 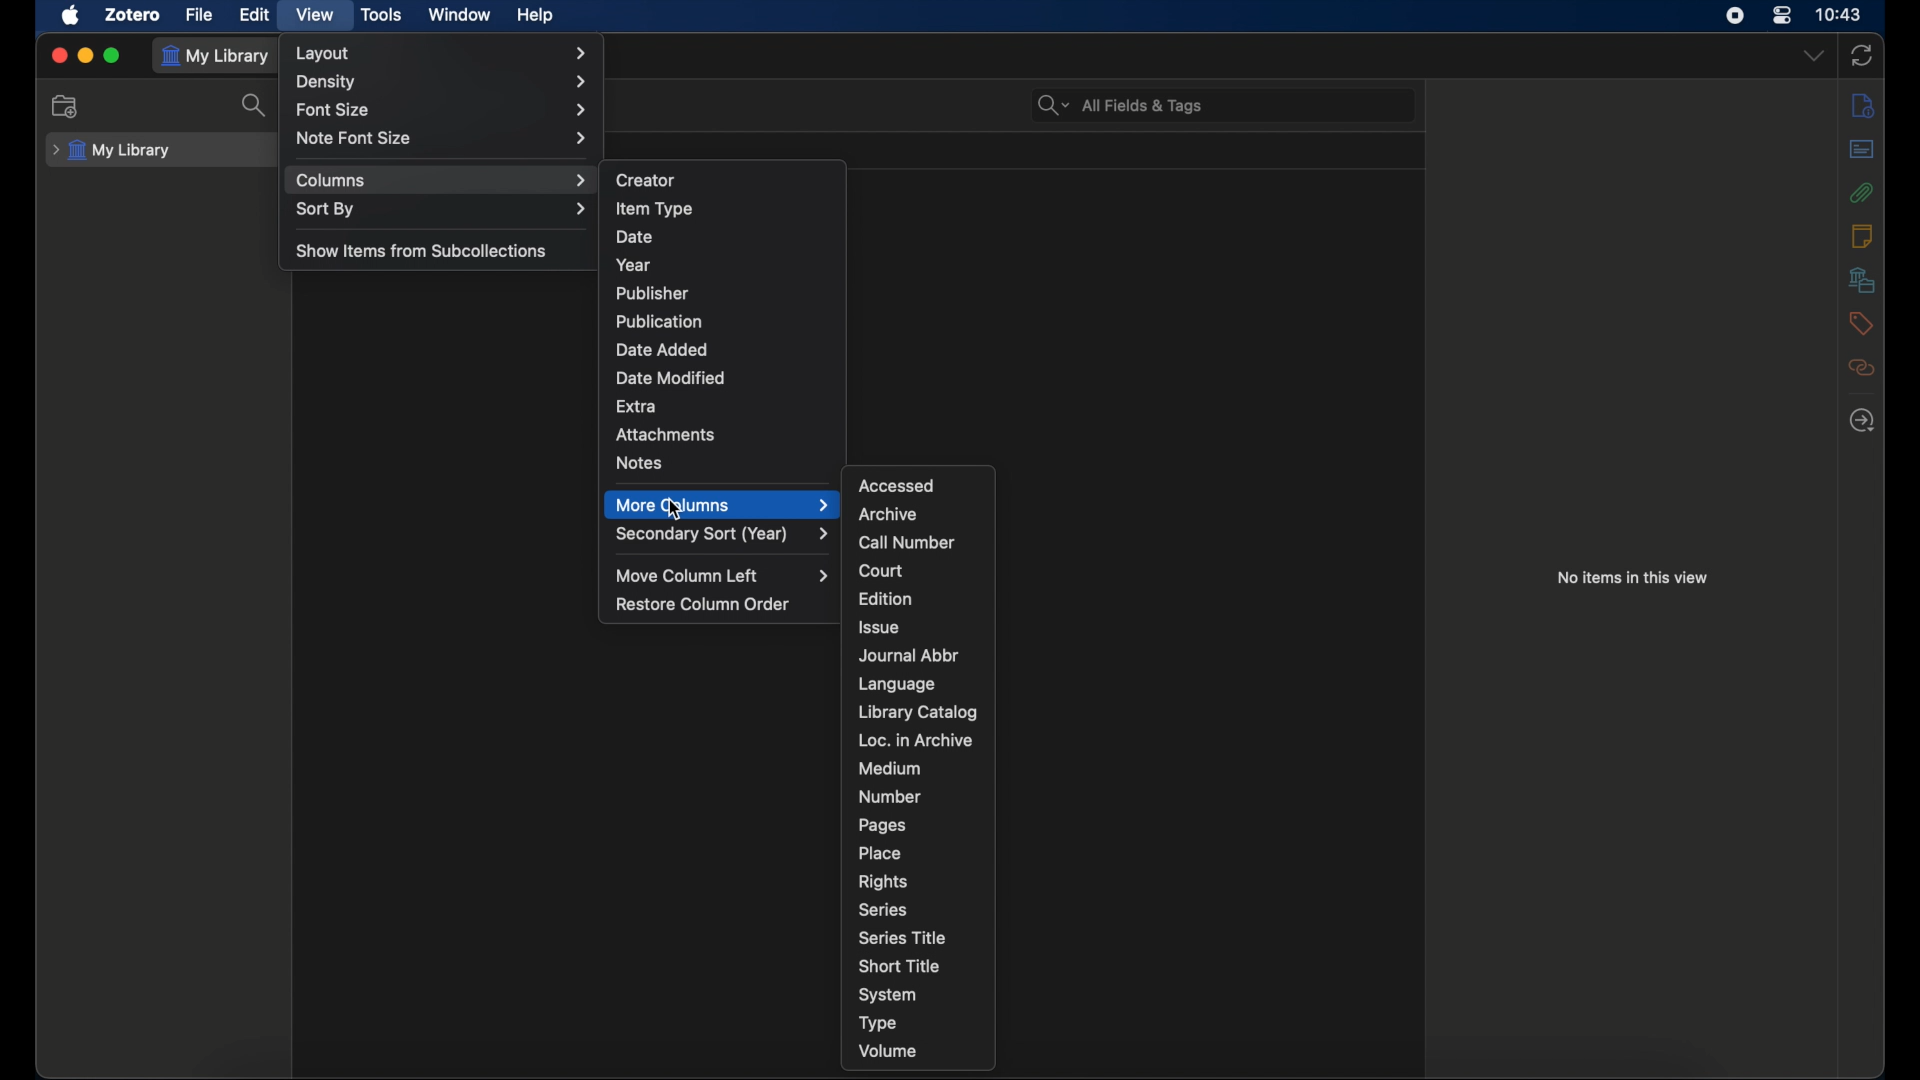 I want to click on screen recorder, so click(x=1738, y=16).